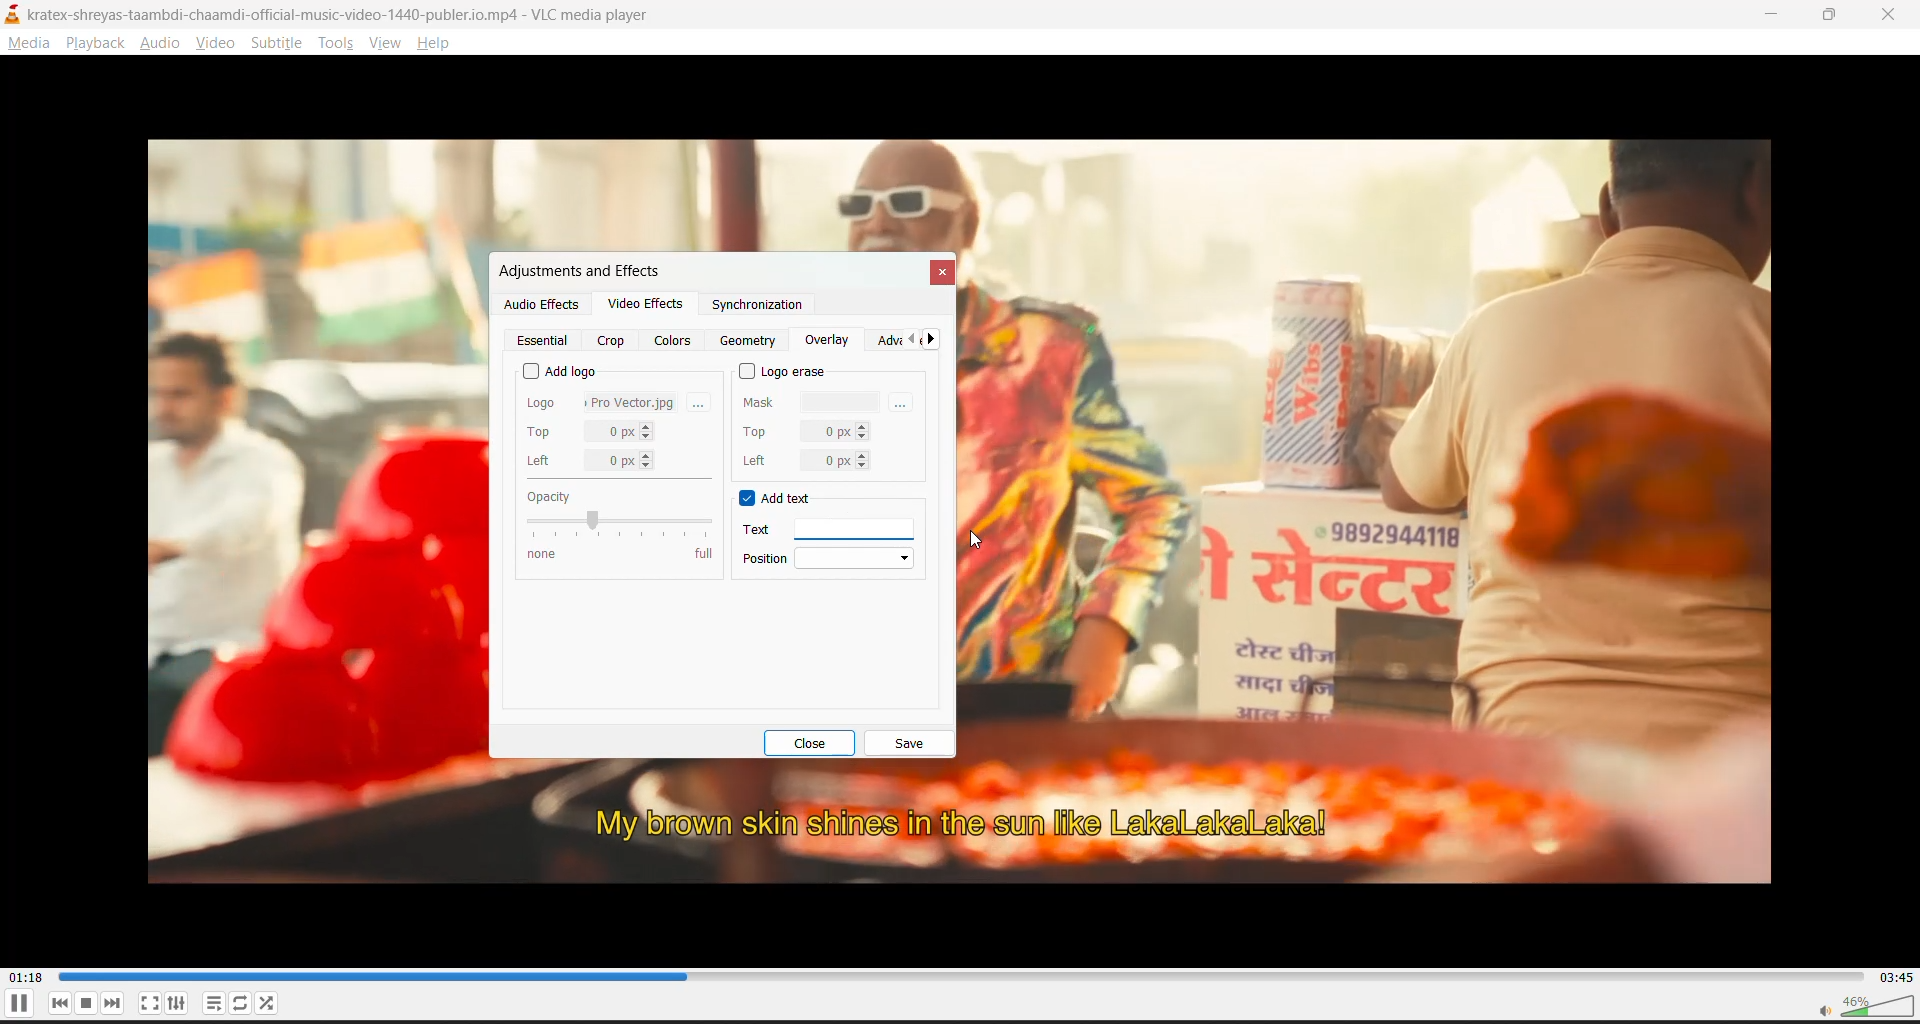 This screenshot has width=1920, height=1024. What do you see at coordinates (827, 341) in the screenshot?
I see `overlay` at bounding box center [827, 341].